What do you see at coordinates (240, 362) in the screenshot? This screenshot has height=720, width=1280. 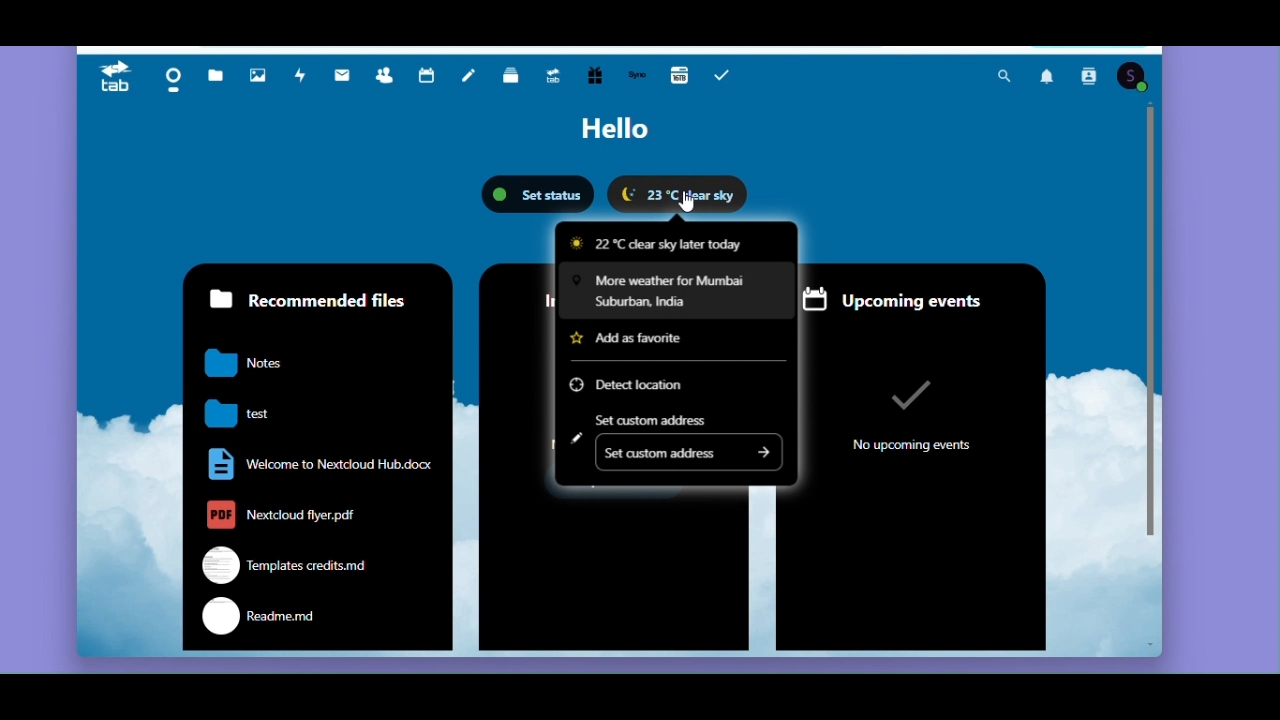 I see `notes` at bounding box center [240, 362].